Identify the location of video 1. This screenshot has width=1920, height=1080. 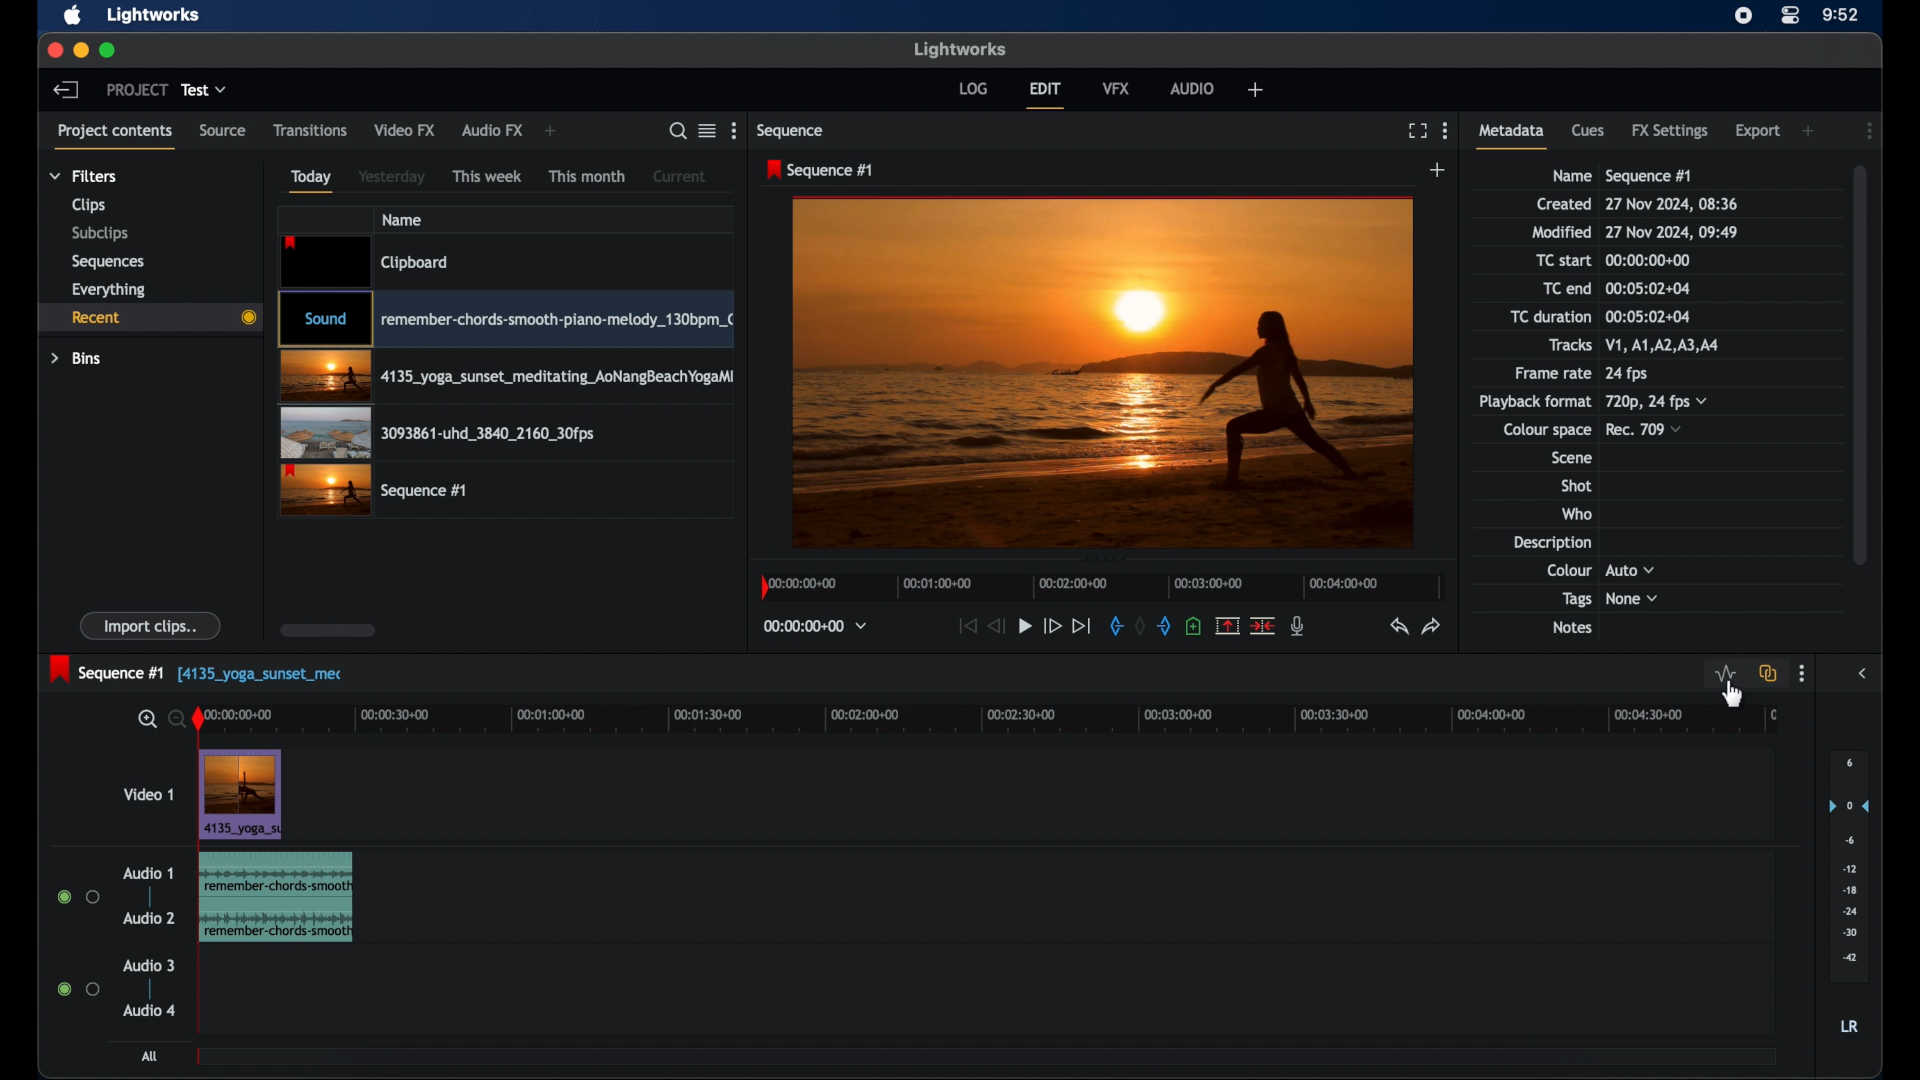
(146, 794).